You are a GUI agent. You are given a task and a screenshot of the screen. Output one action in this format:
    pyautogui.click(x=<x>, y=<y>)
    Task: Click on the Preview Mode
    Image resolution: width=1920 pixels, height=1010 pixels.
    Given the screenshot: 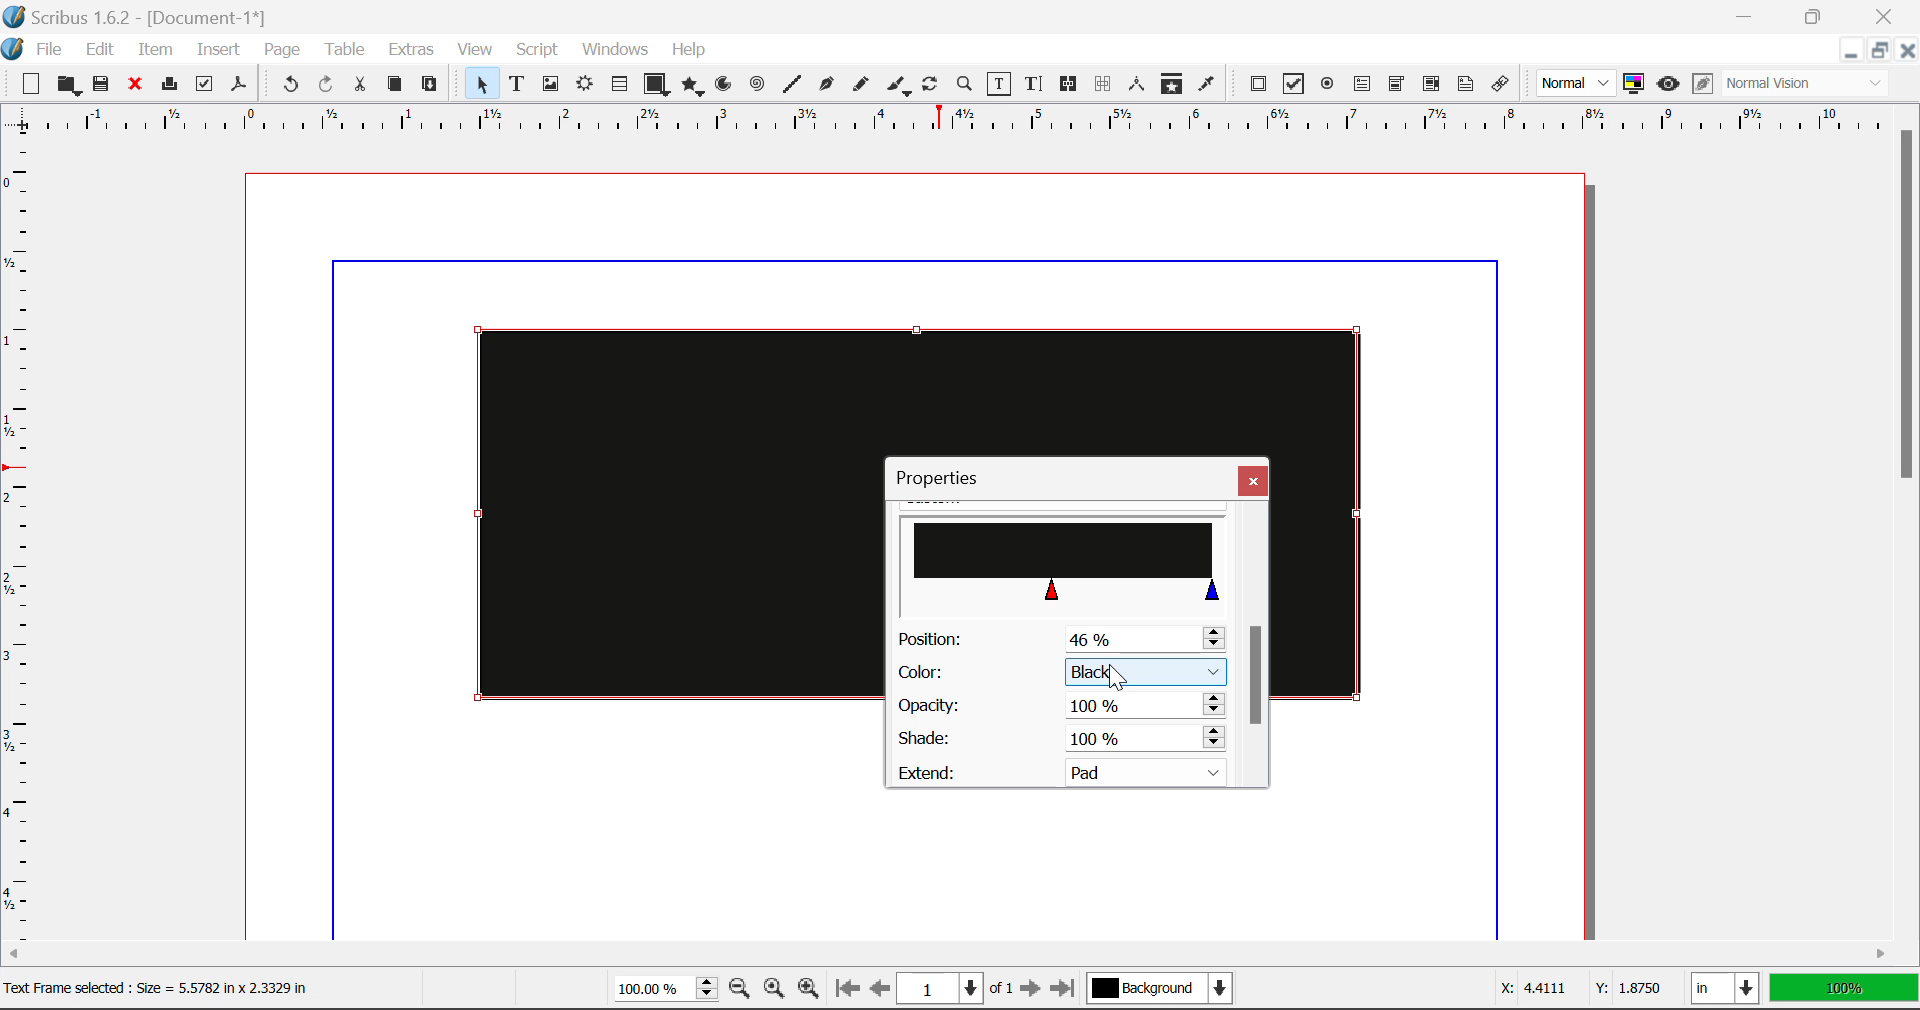 What is the action you would take?
    pyautogui.click(x=1576, y=83)
    